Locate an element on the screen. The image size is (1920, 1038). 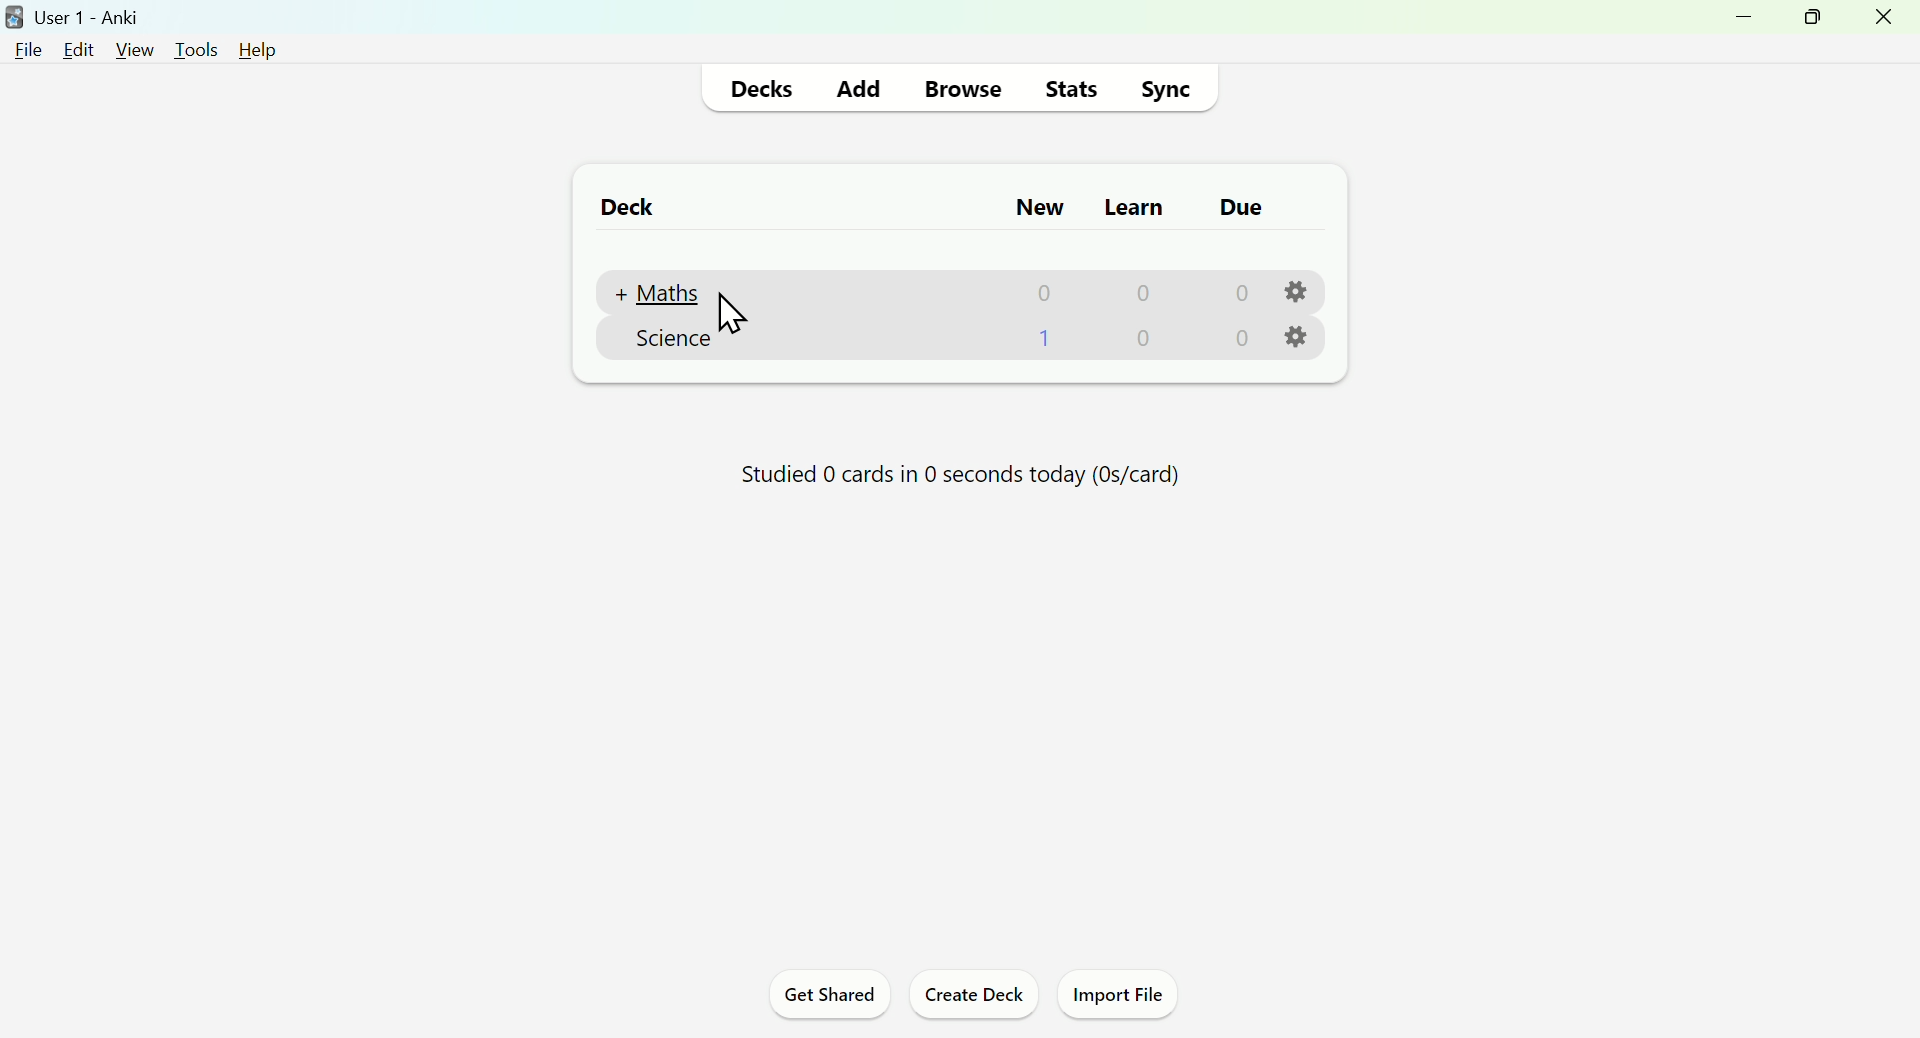
Learn is located at coordinates (1136, 206).